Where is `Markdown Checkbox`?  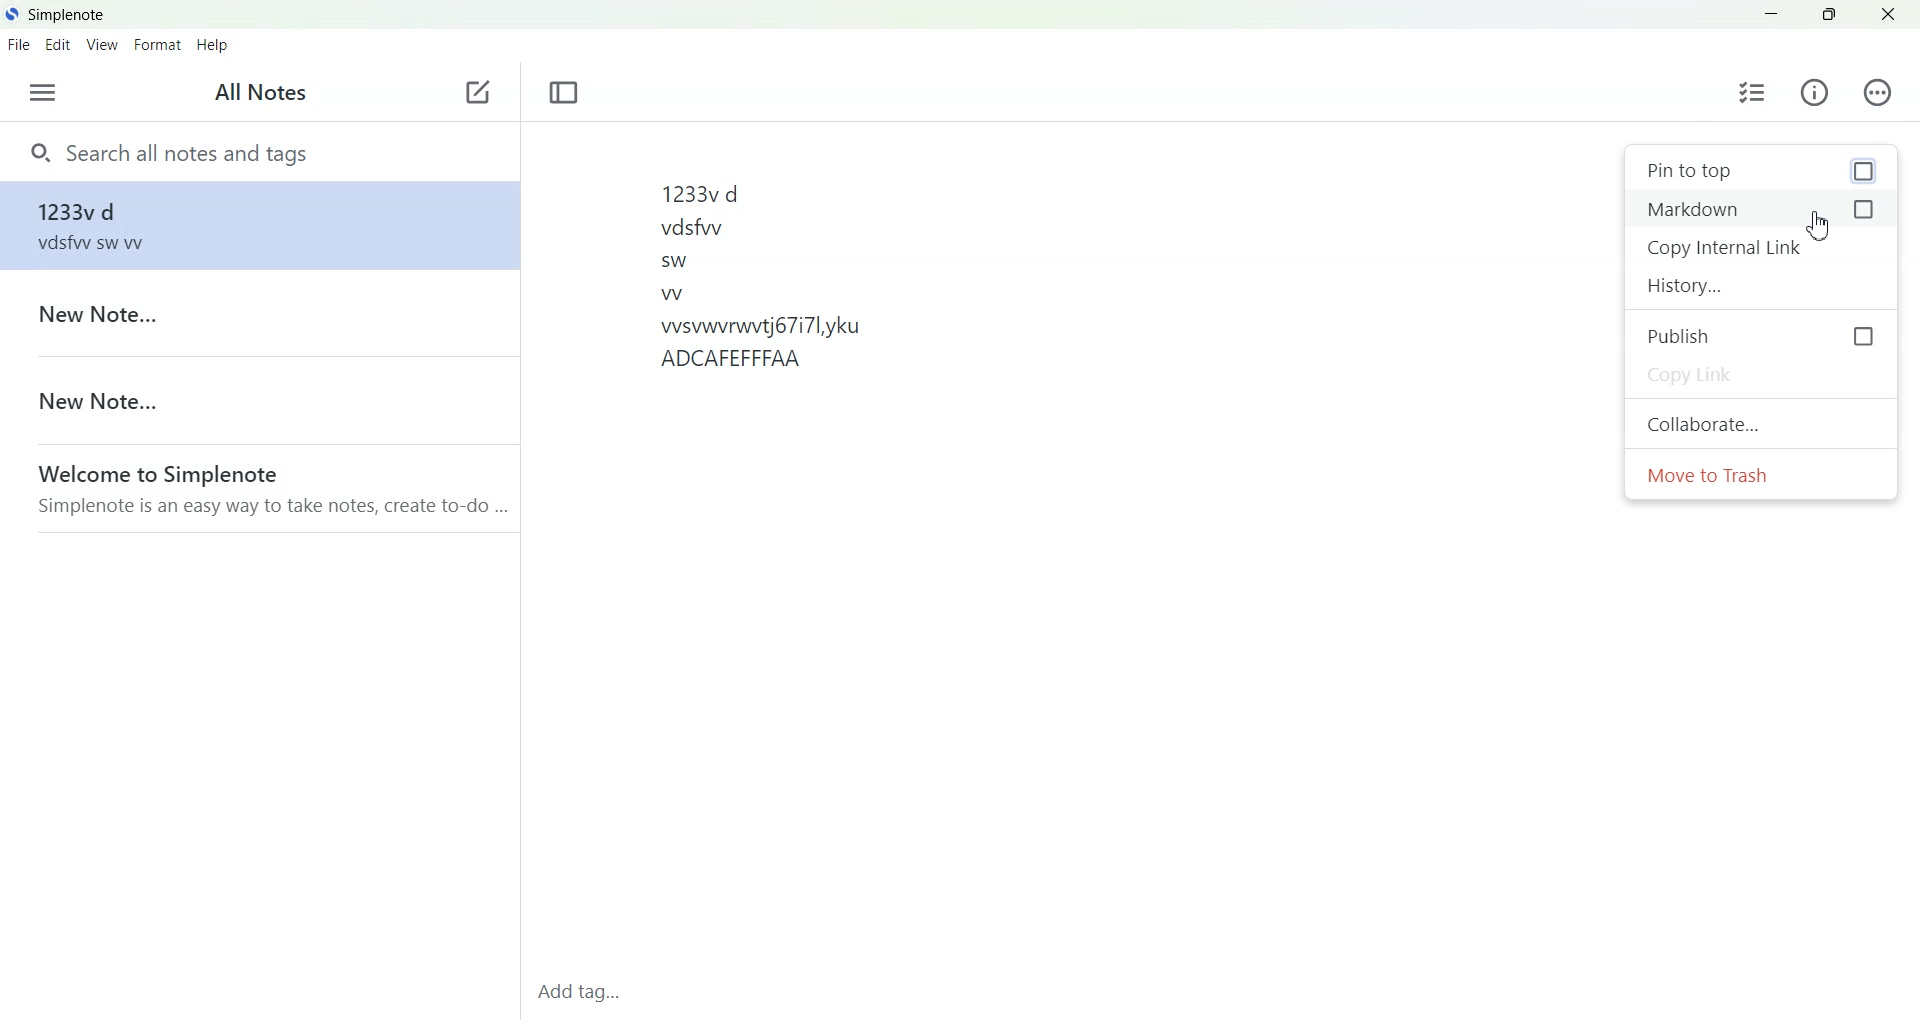 Markdown Checkbox is located at coordinates (1761, 209).